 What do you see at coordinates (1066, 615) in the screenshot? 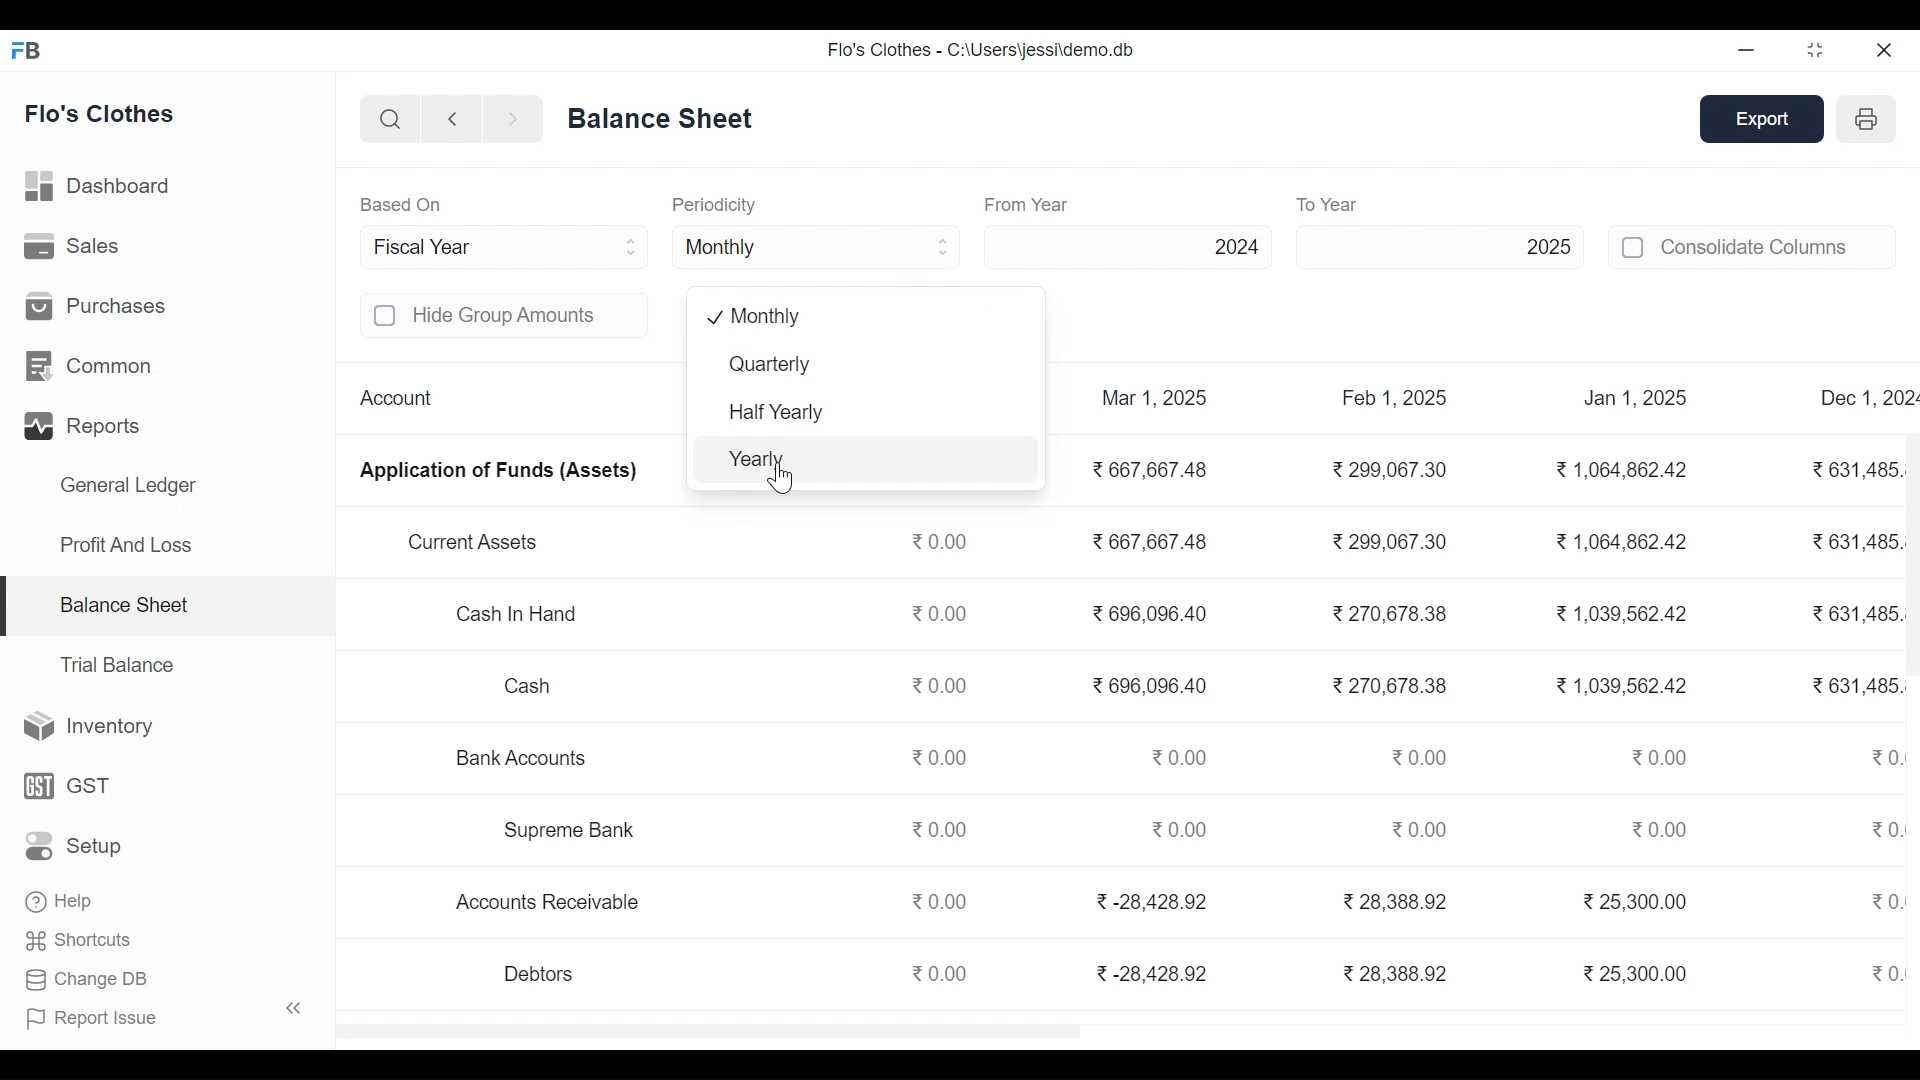
I see `Cash In Hand 0.00 3 696,096.40 %270,678.38 %1,039,562.42` at bounding box center [1066, 615].